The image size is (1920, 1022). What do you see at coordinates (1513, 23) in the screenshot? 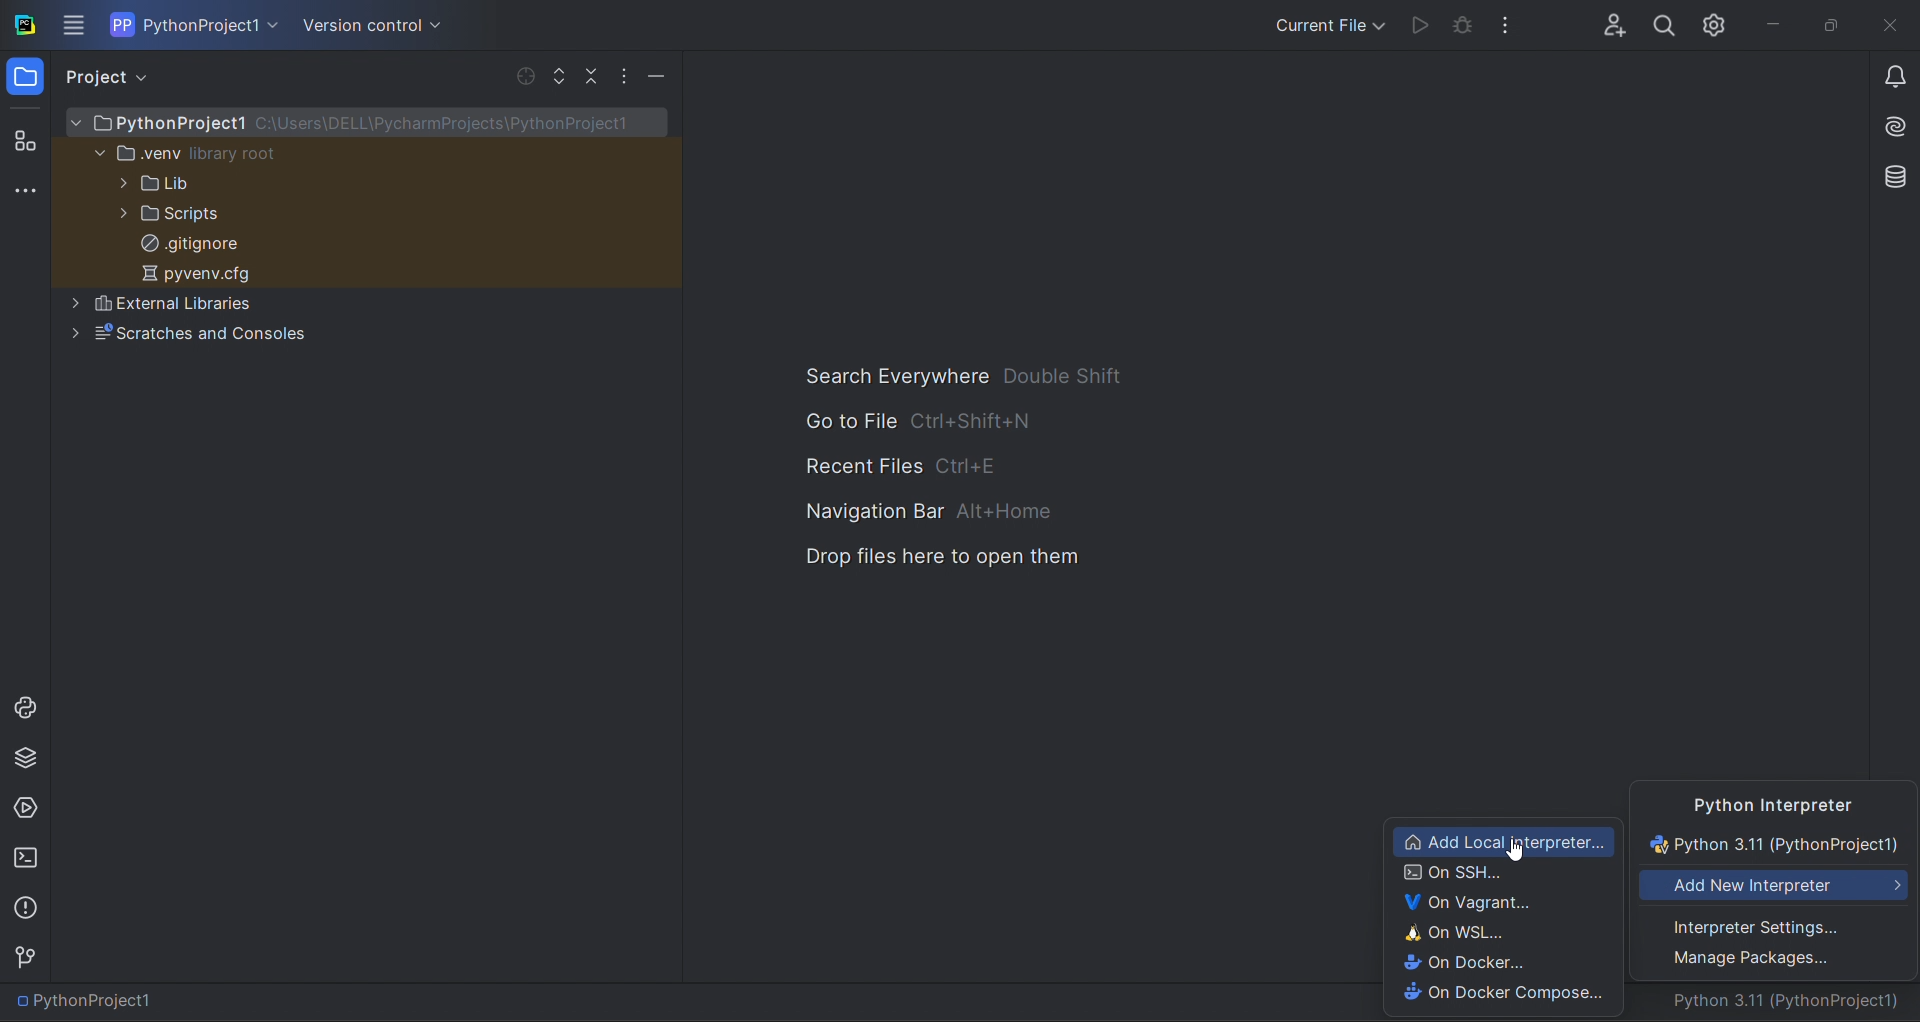
I see `more actions` at bounding box center [1513, 23].